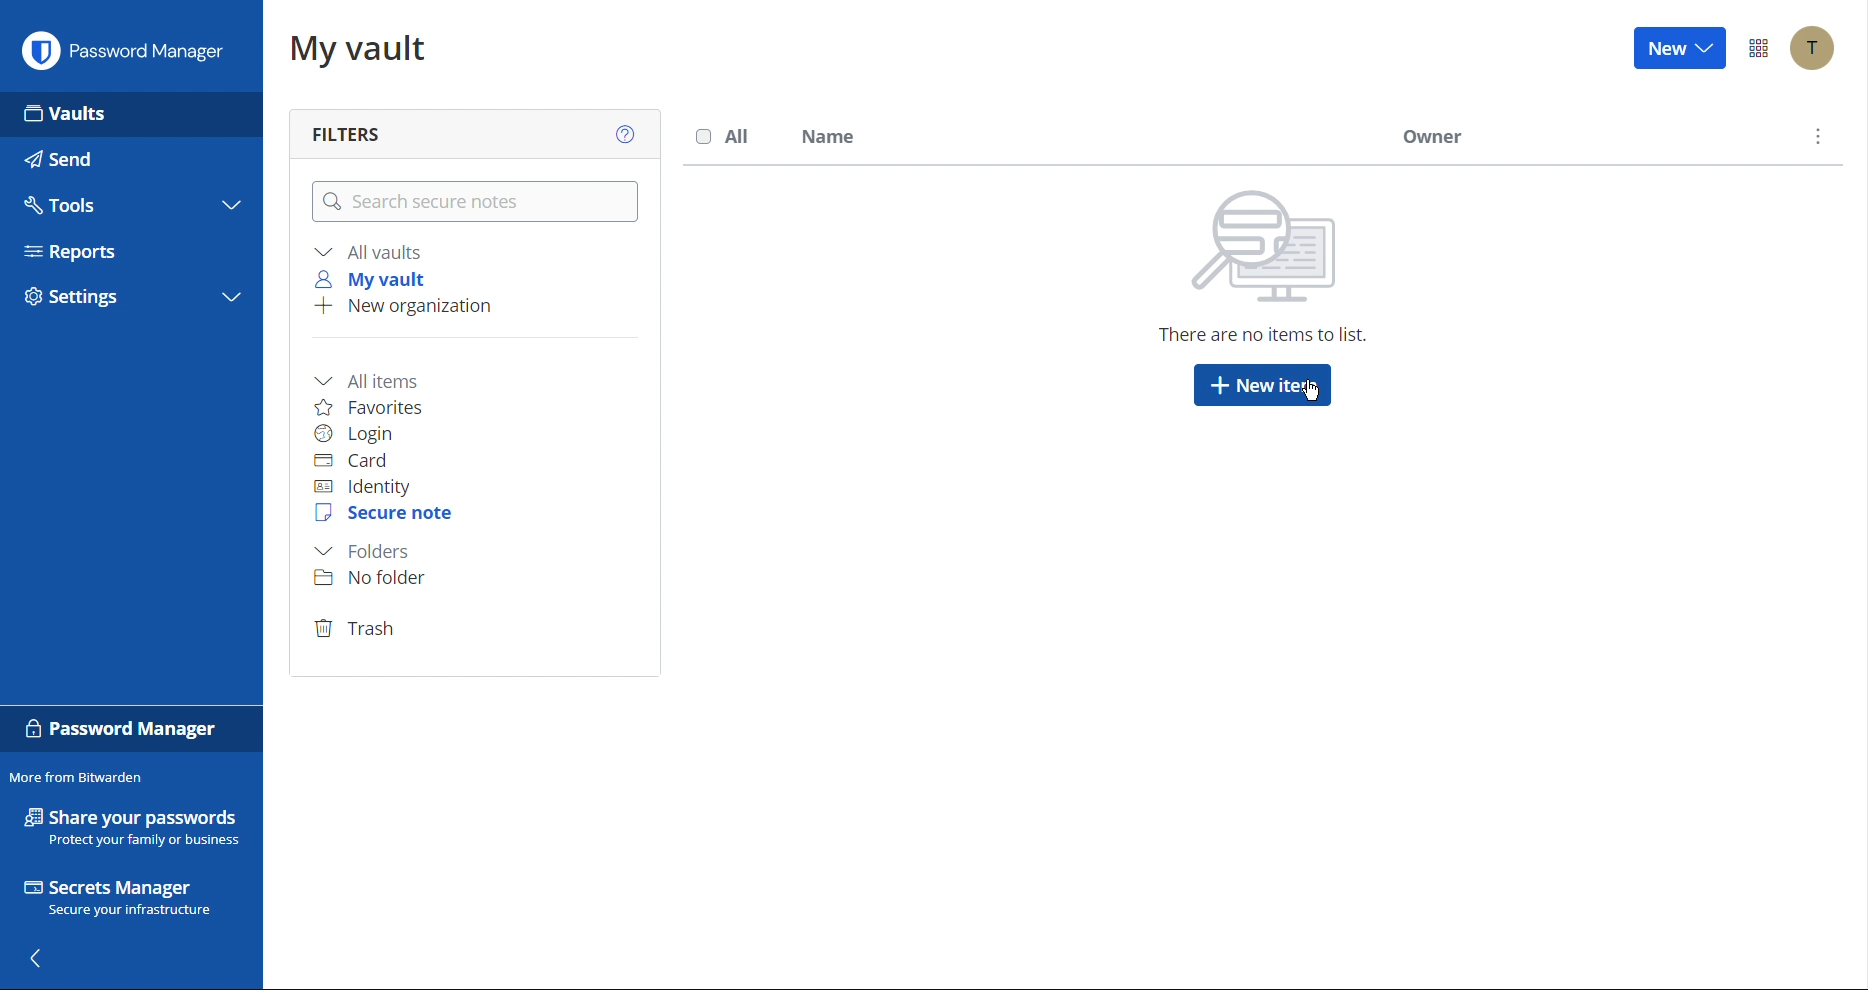 The image size is (1868, 990). Describe the element at coordinates (68, 112) in the screenshot. I see `Vaults` at that location.